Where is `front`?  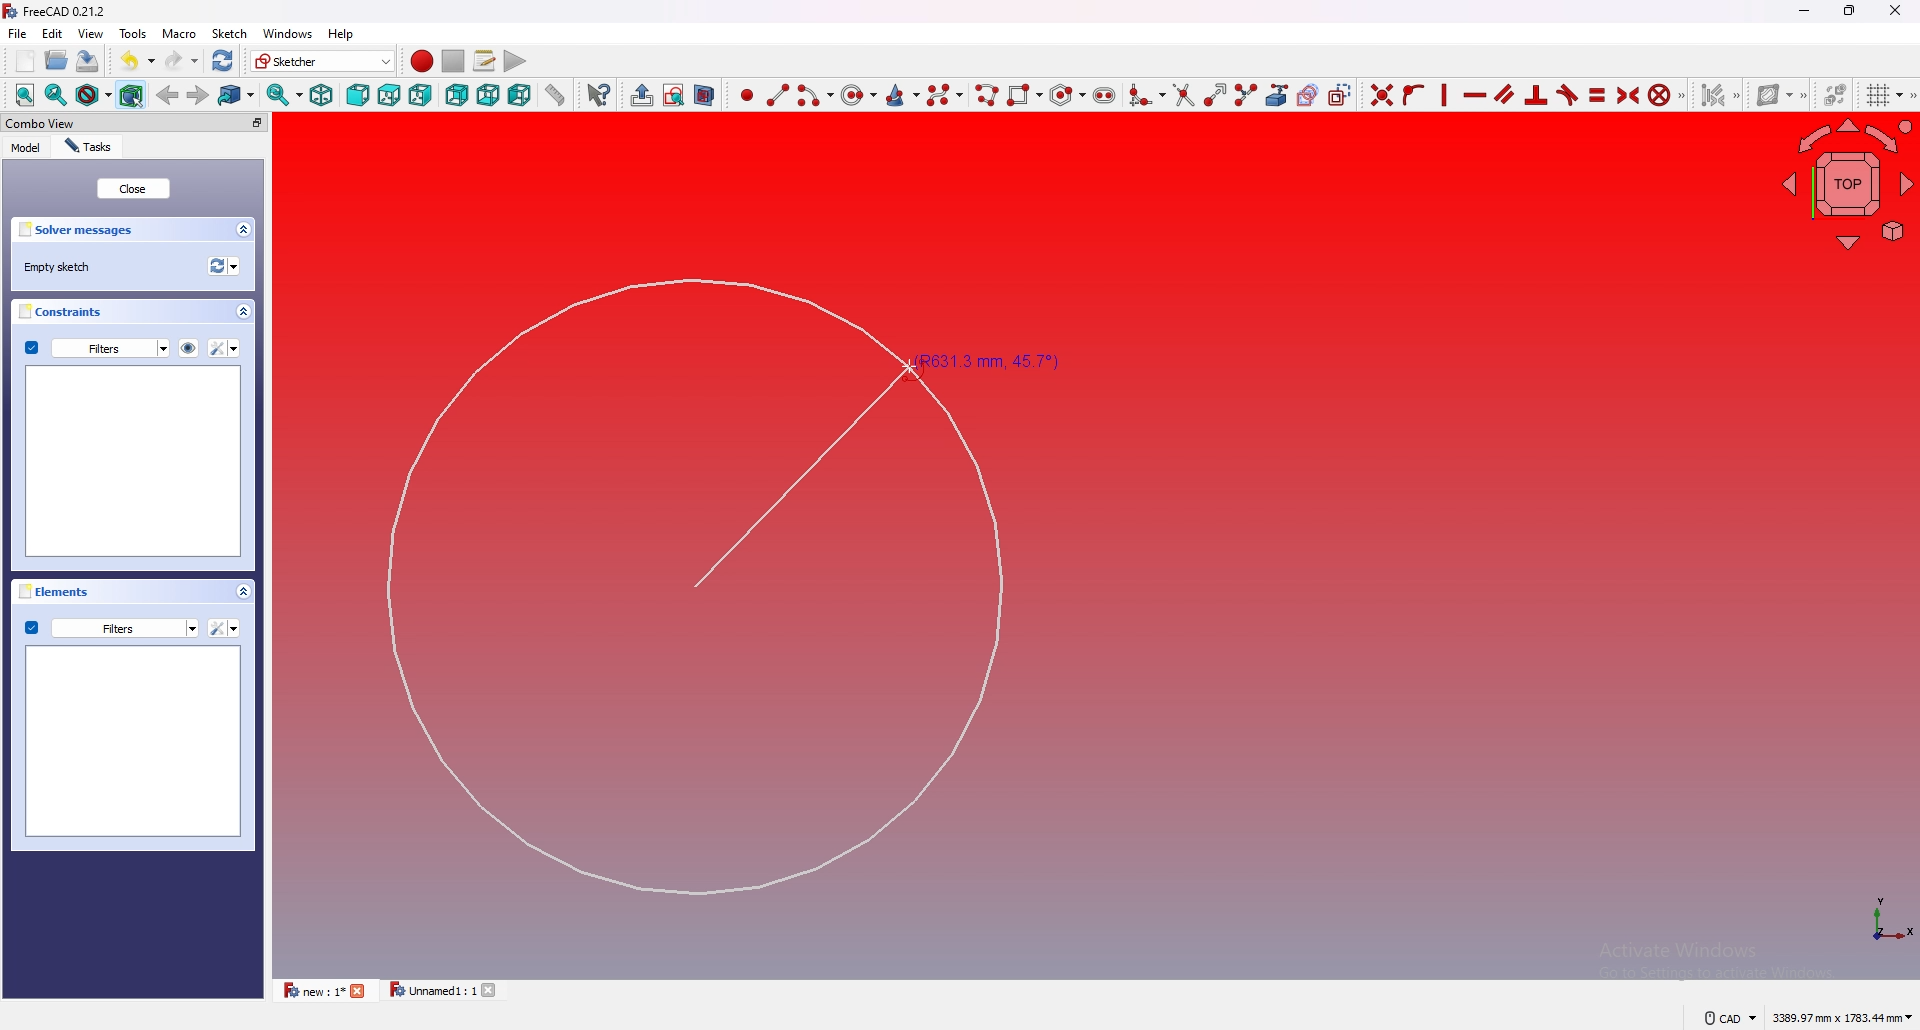 front is located at coordinates (356, 95).